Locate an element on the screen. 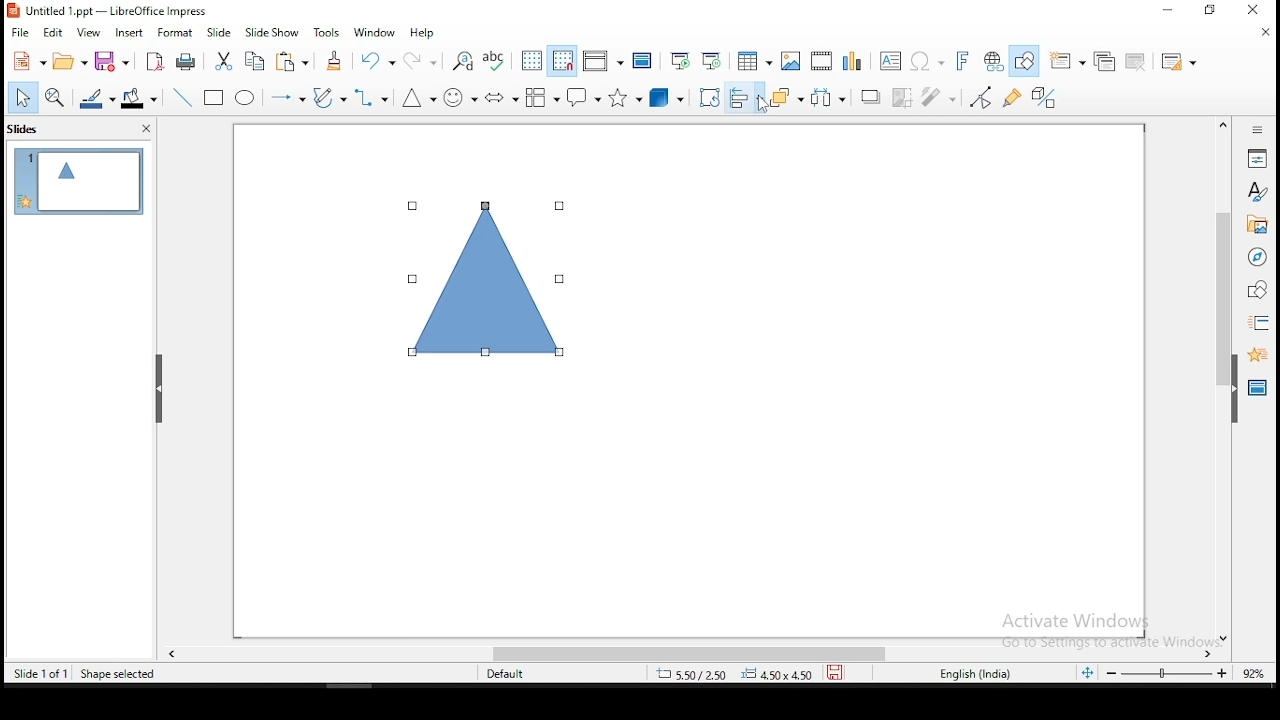 The width and height of the screenshot is (1280, 720). show gluepoint functions is located at coordinates (1014, 99).